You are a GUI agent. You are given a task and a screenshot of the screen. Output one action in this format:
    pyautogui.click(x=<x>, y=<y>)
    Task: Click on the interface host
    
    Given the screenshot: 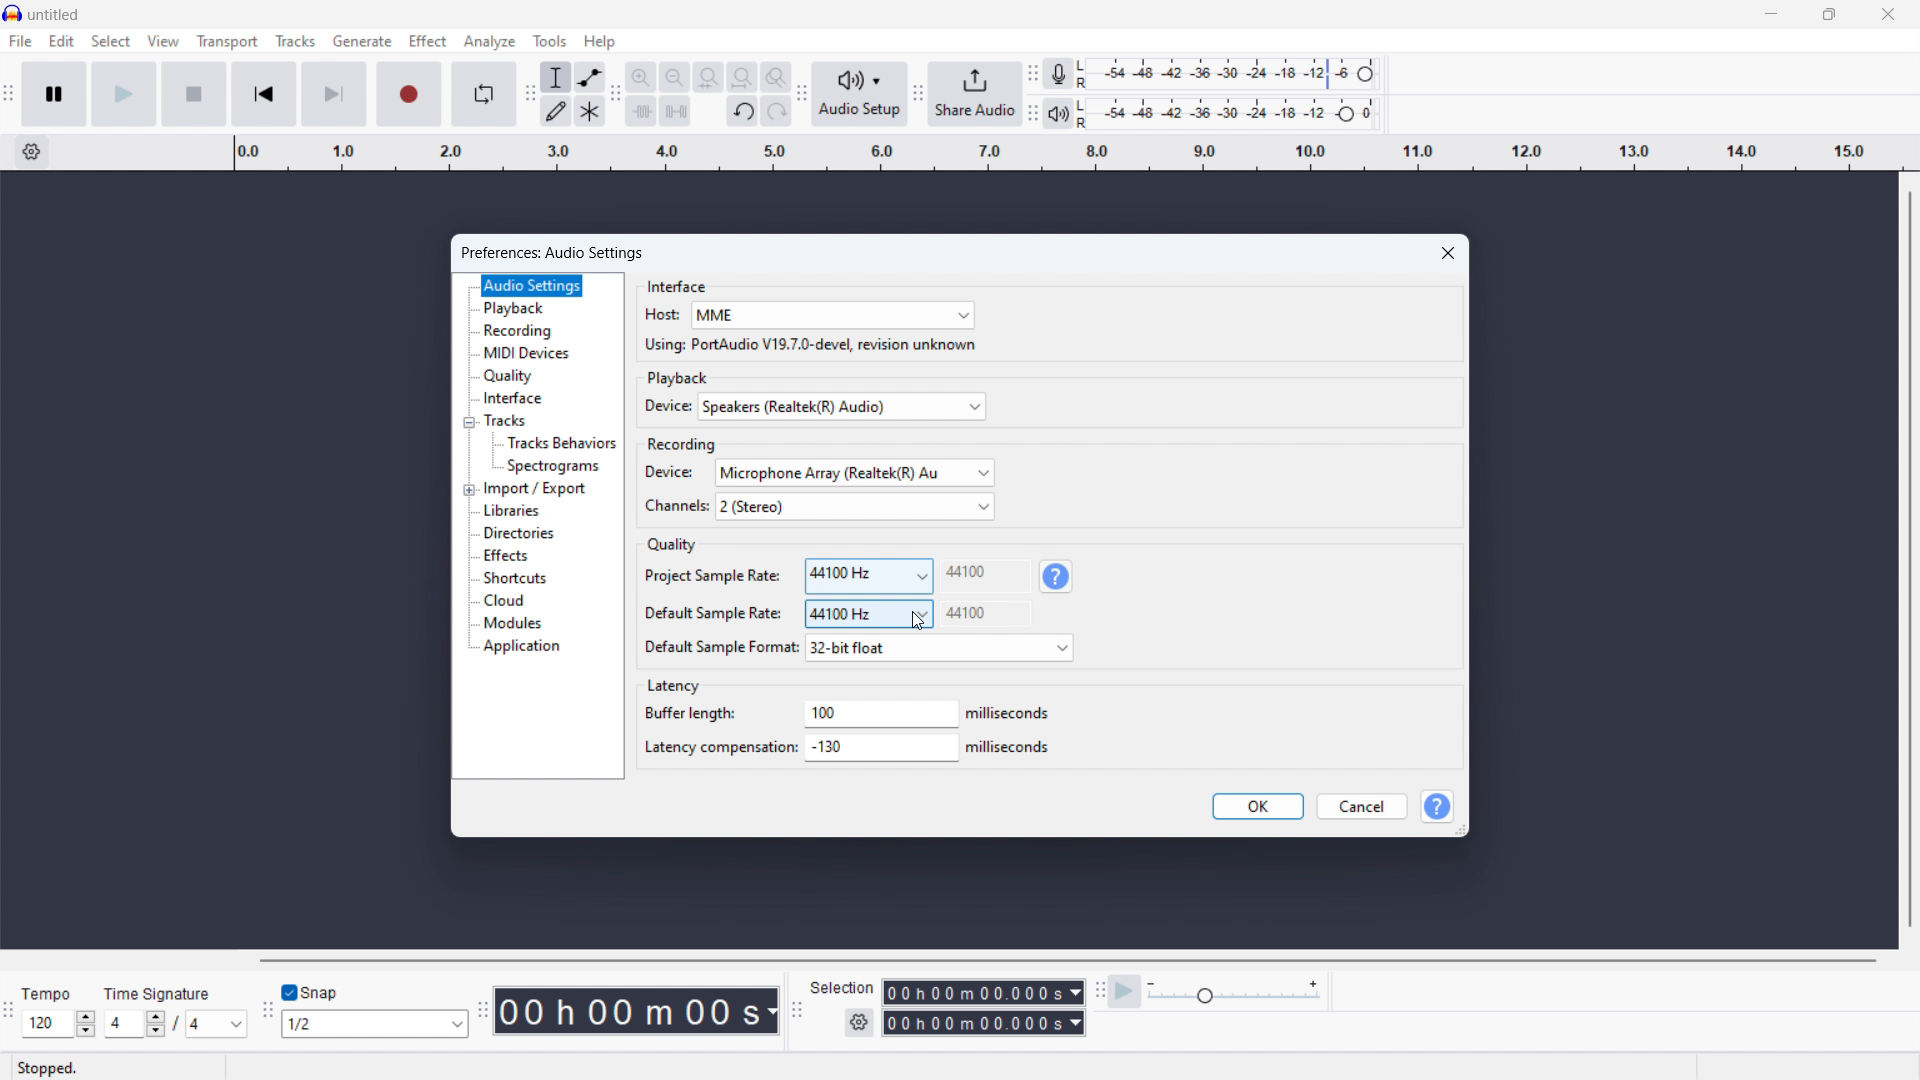 What is the action you would take?
    pyautogui.click(x=832, y=315)
    